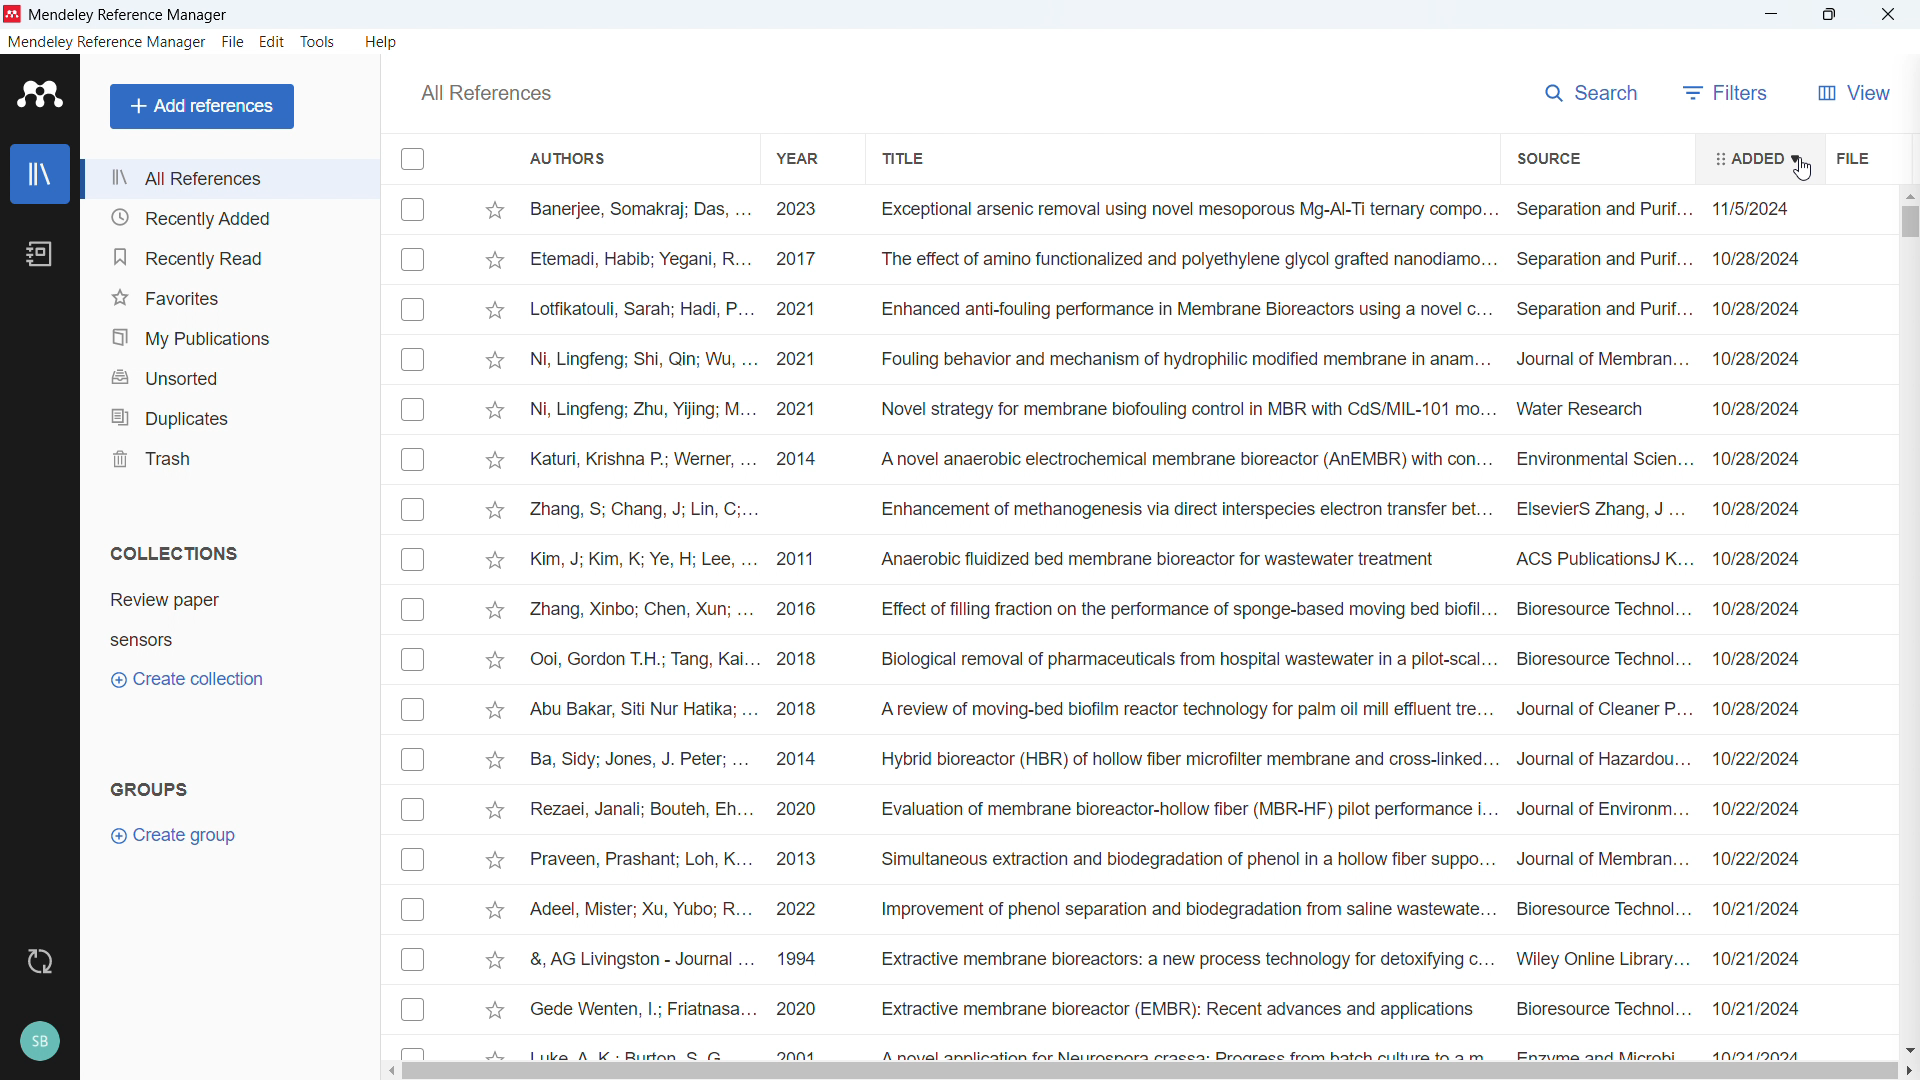  Describe the element at coordinates (228, 455) in the screenshot. I see `trash ` at that location.